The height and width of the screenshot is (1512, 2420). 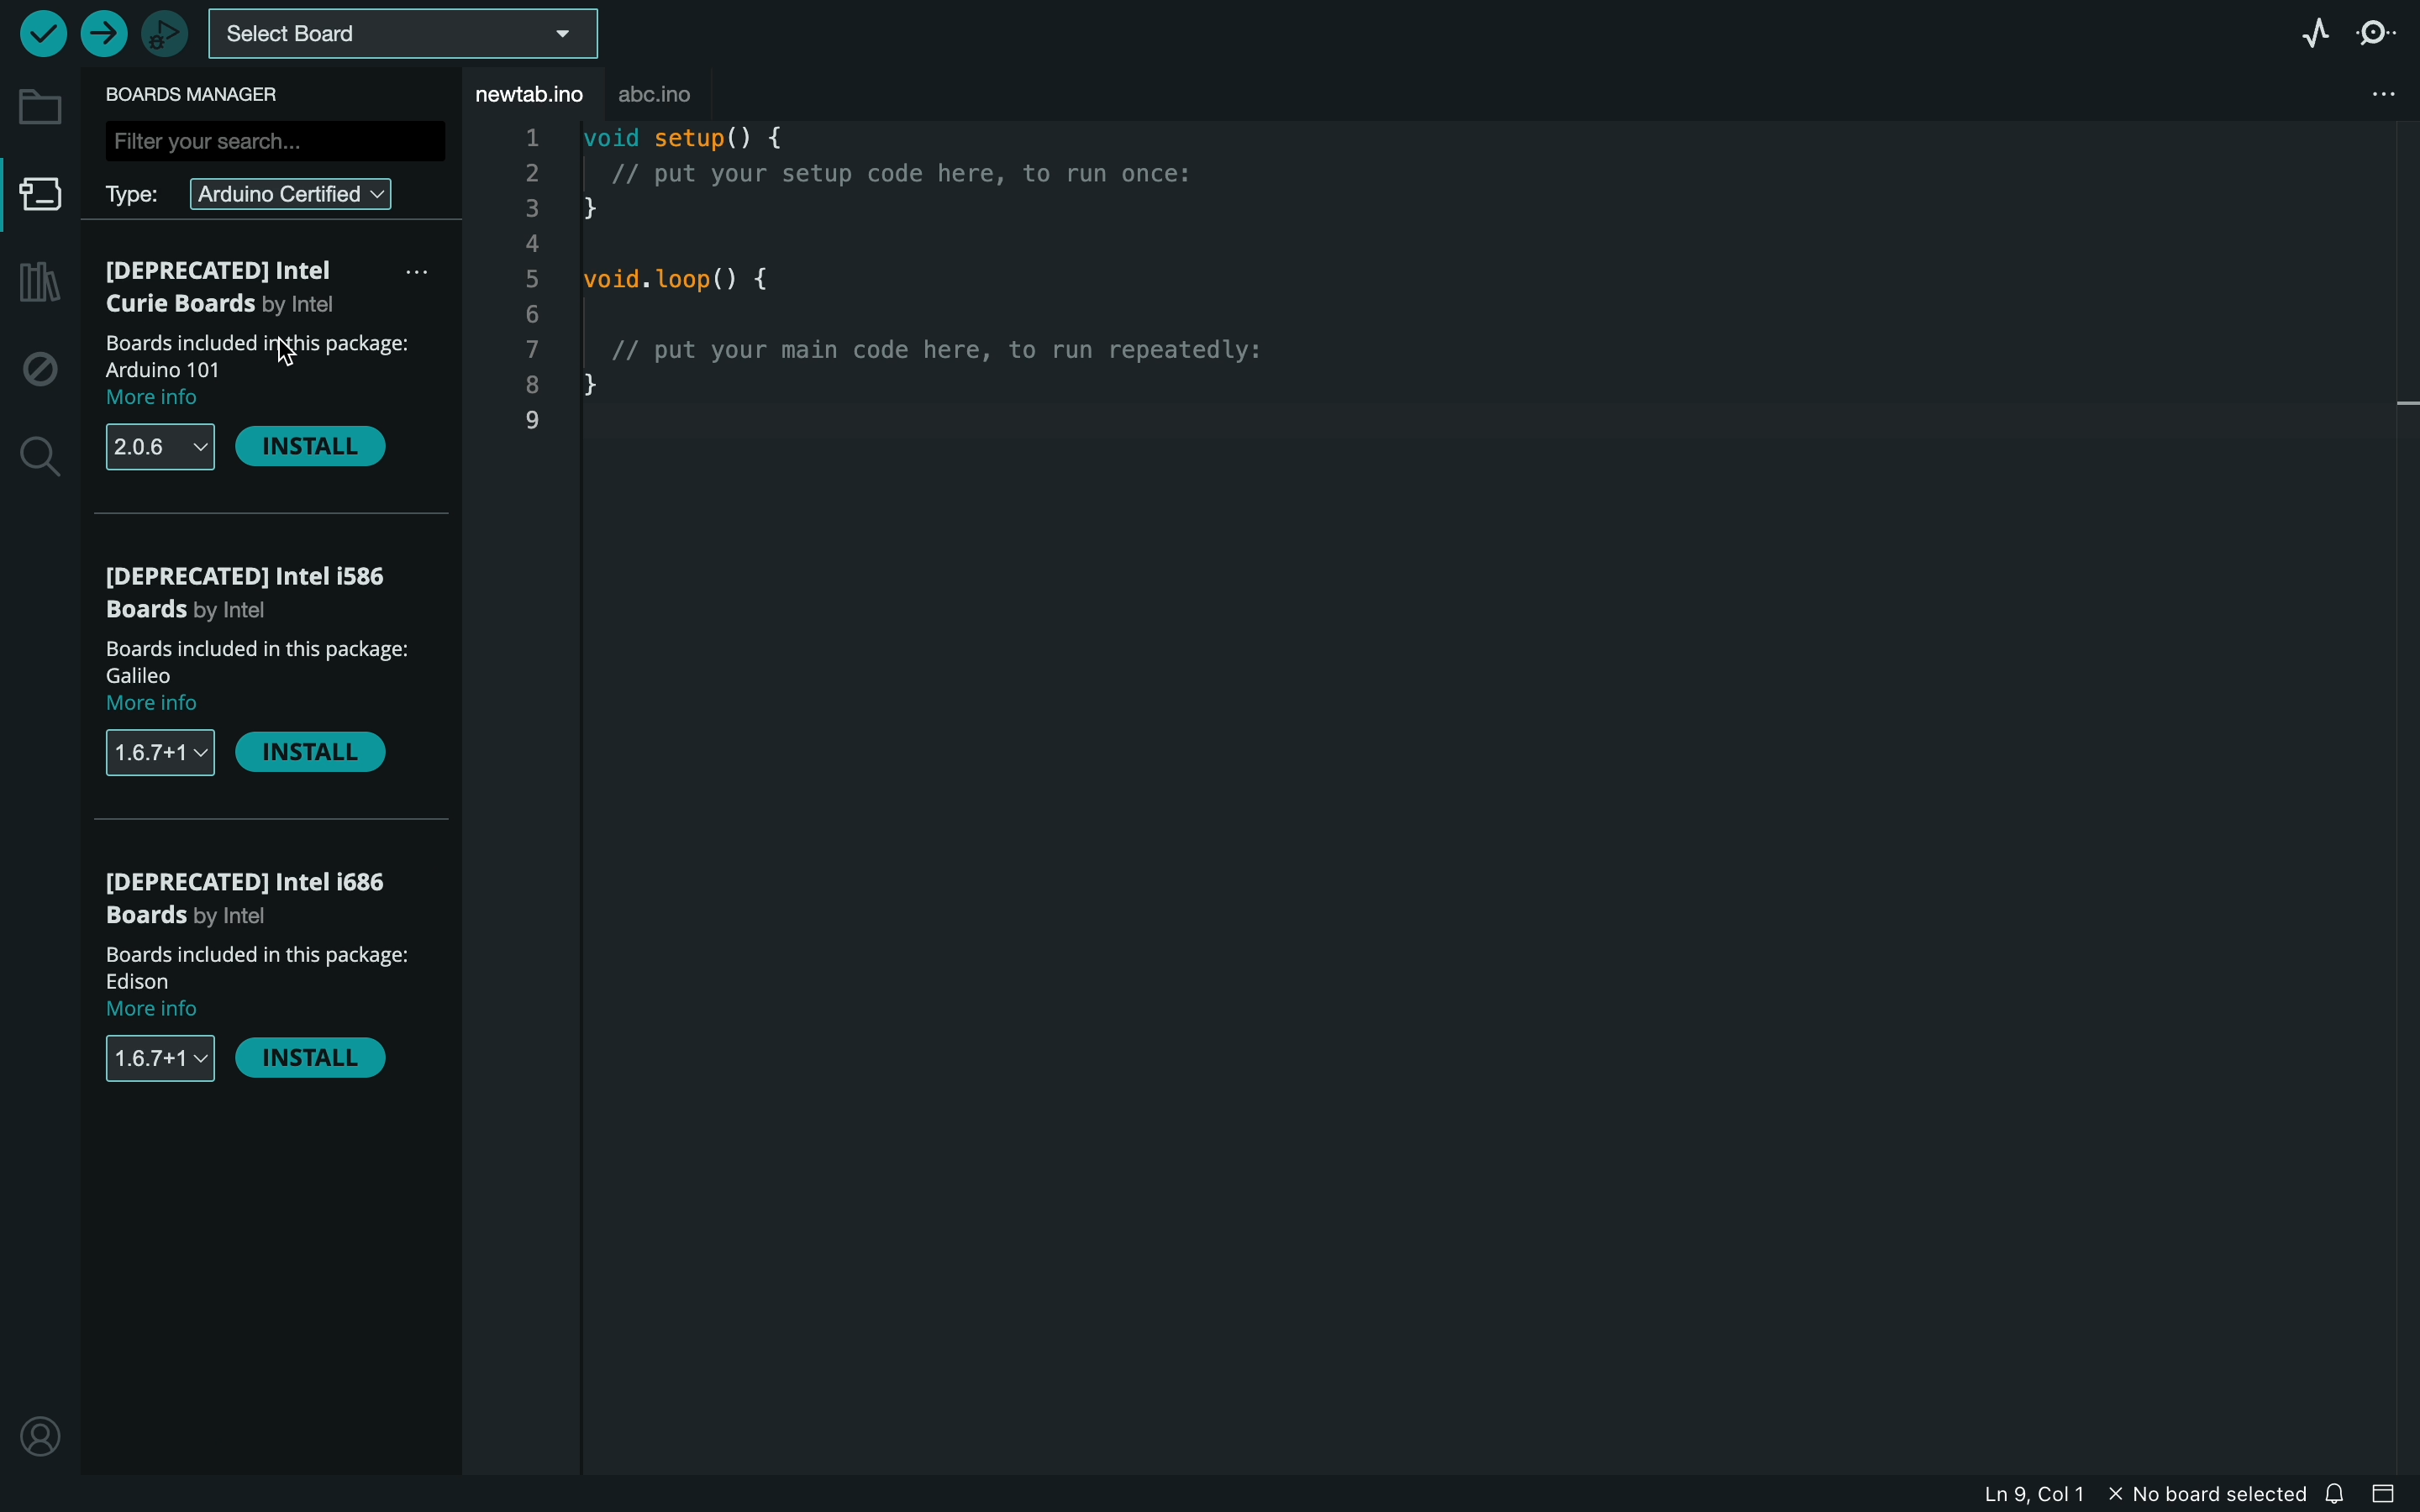 What do you see at coordinates (2133, 1493) in the screenshot?
I see `file information` at bounding box center [2133, 1493].